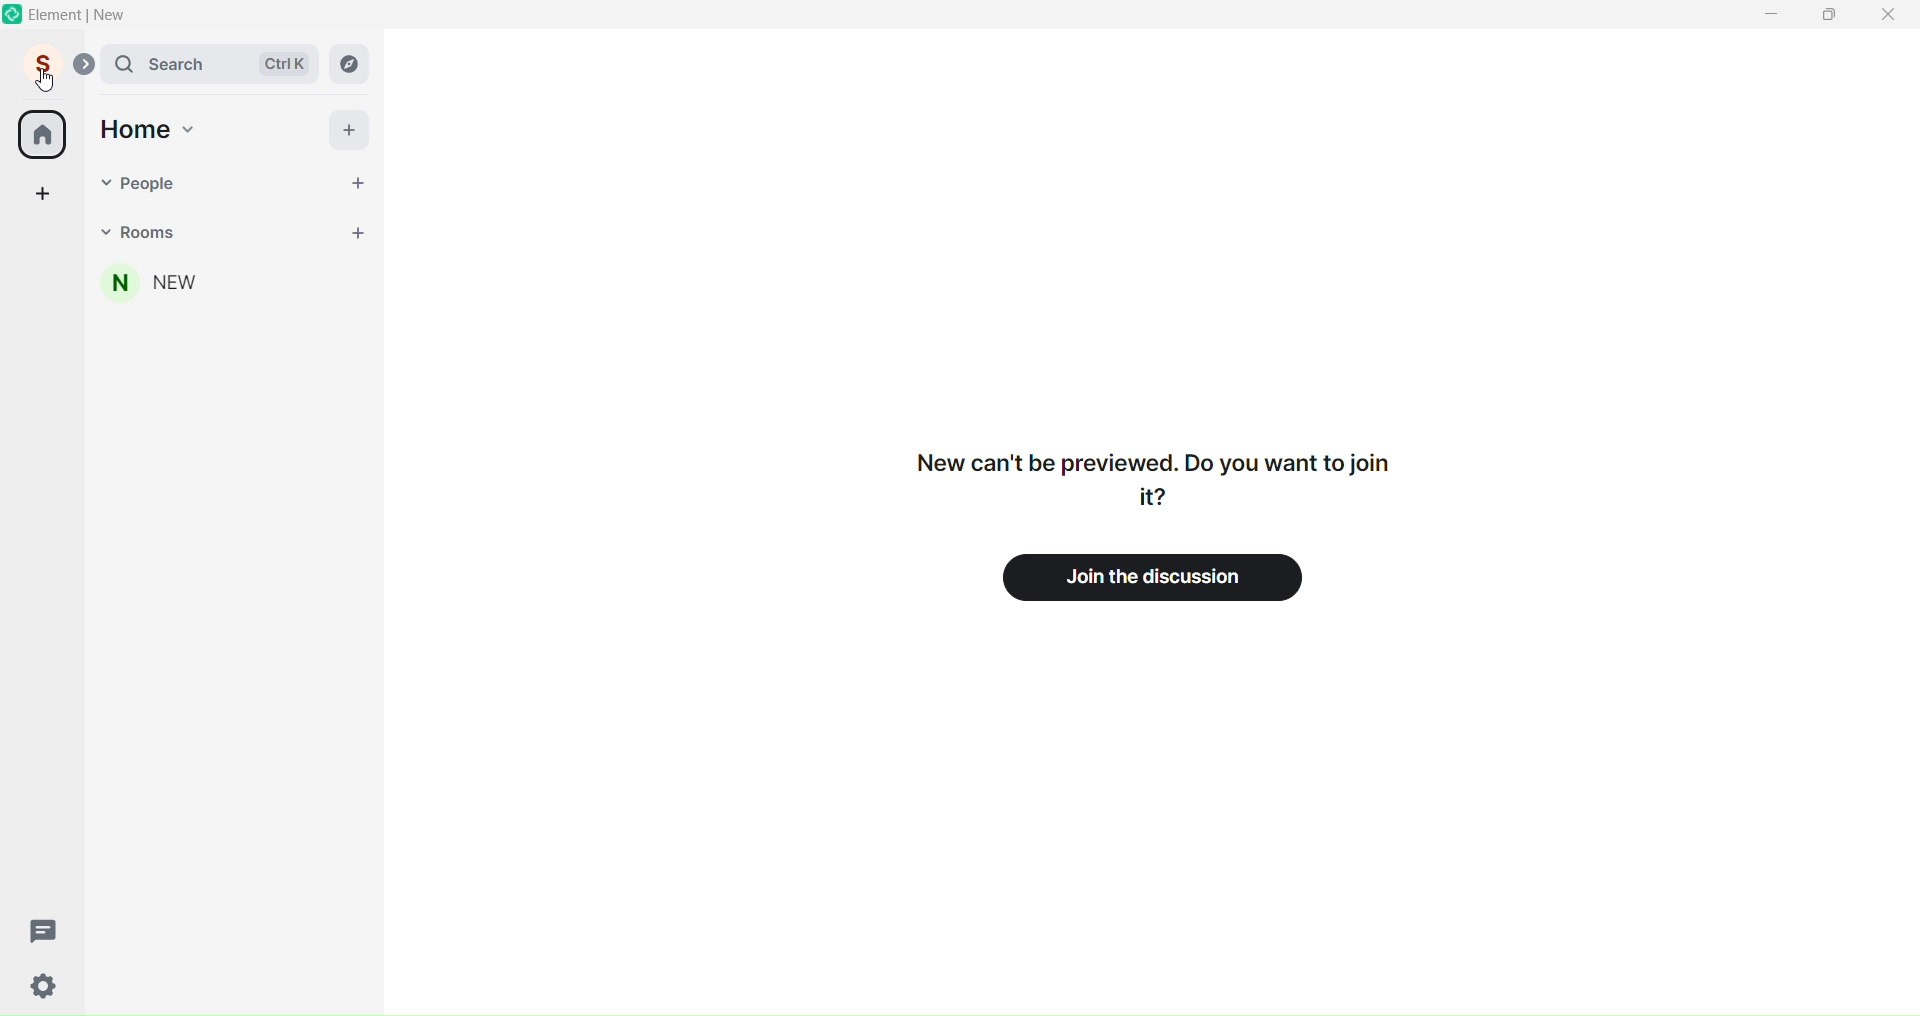  Describe the element at coordinates (358, 233) in the screenshot. I see `Add room` at that location.